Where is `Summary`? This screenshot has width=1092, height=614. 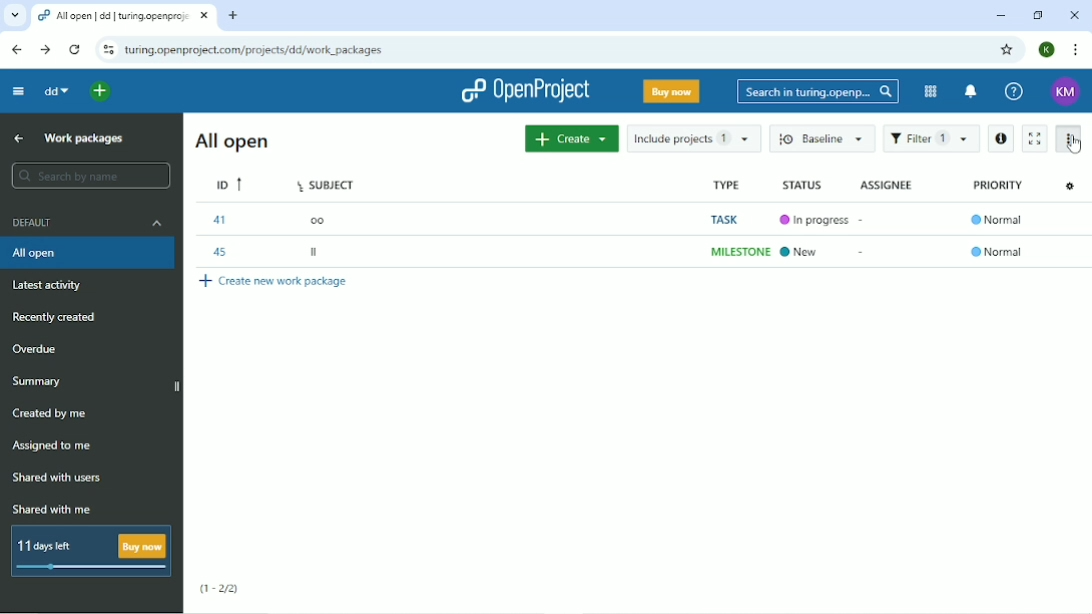 Summary is located at coordinates (40, 382).